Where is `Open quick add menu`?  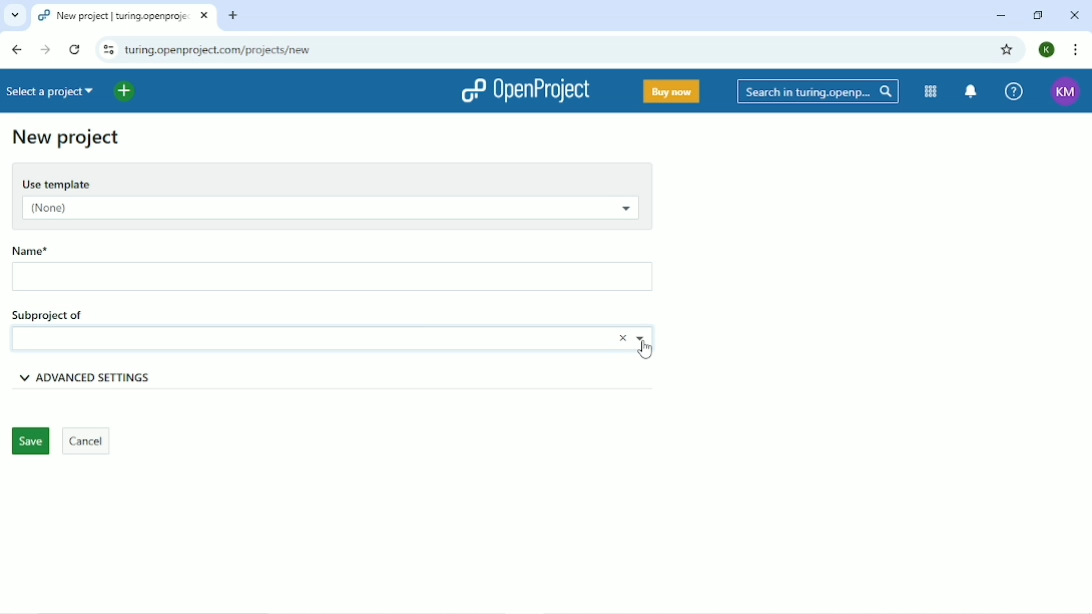 Open quick add menu is located at coordinates (126, 92).